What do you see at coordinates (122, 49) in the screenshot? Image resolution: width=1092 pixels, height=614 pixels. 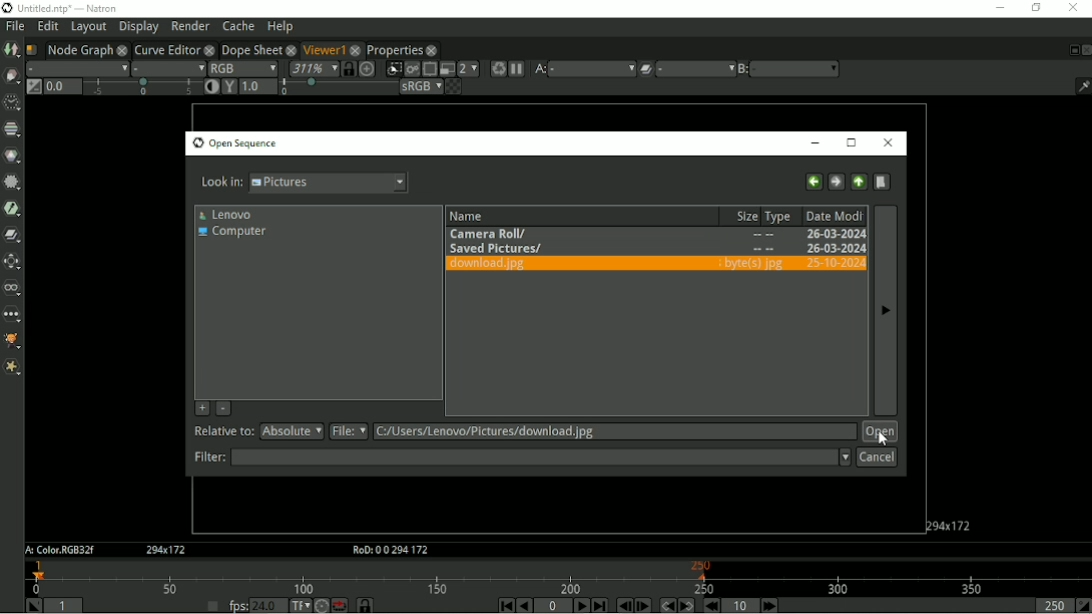 I see `close` at bounding box center [122, 49].